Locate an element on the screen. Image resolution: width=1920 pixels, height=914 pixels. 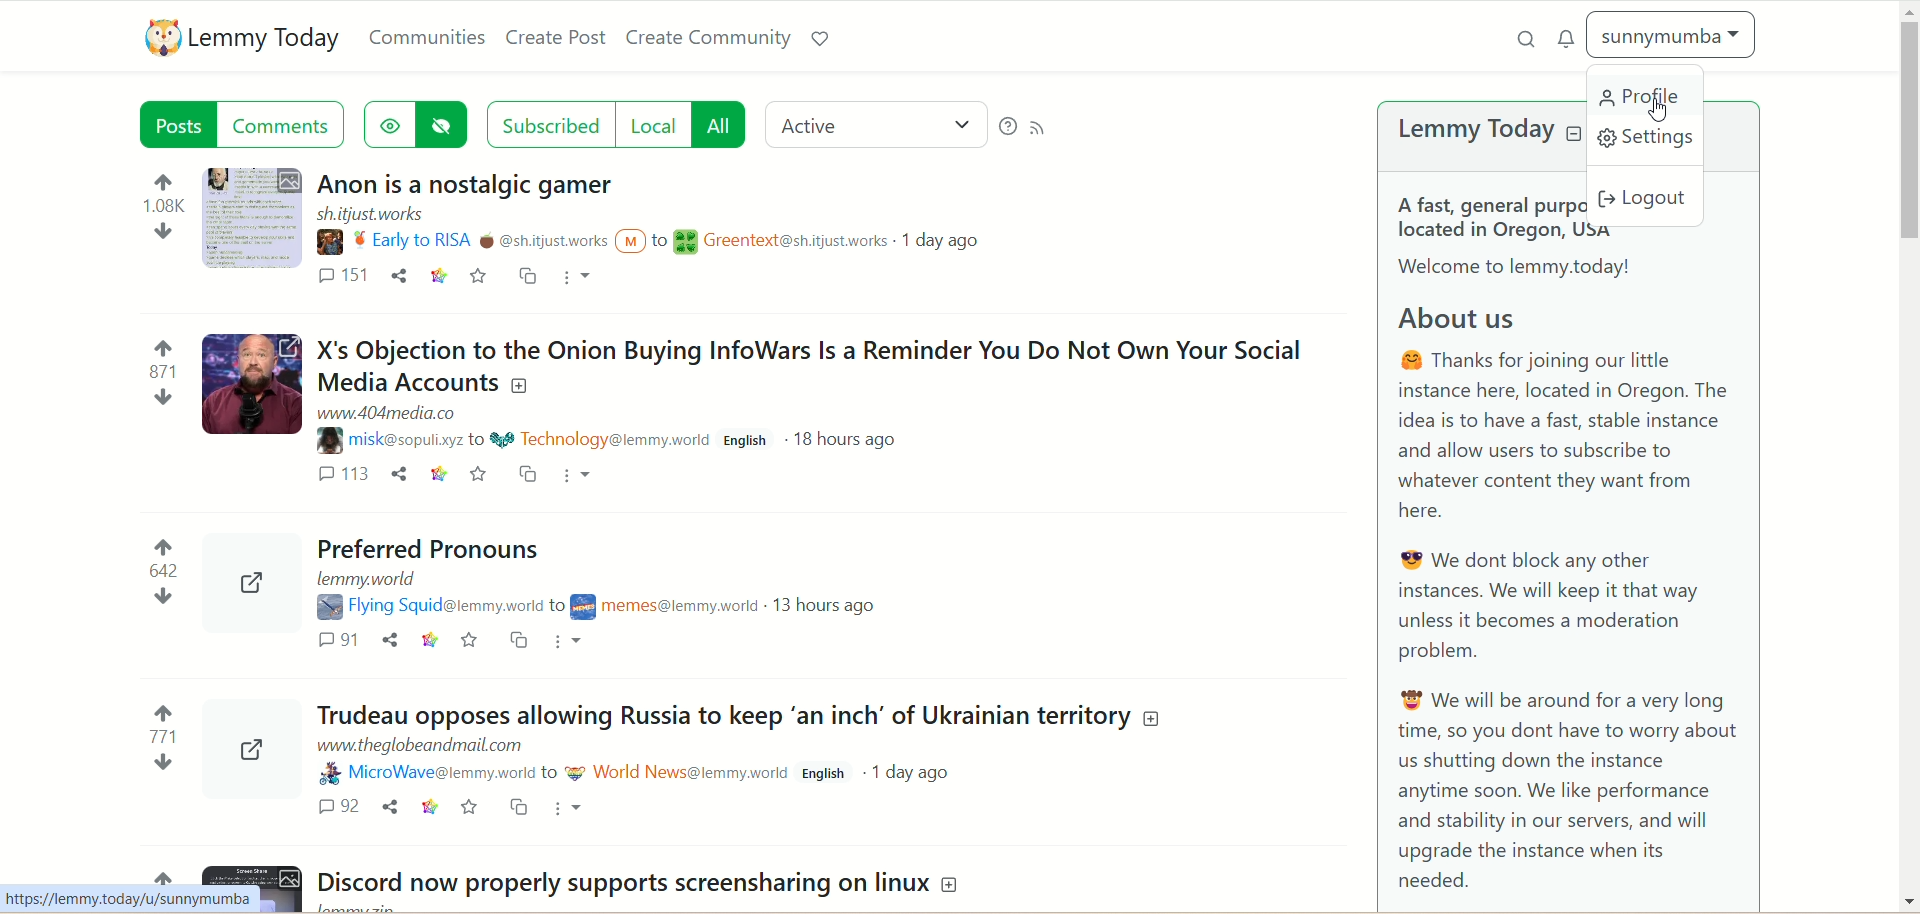
help is located at coordinates (1007, 127).